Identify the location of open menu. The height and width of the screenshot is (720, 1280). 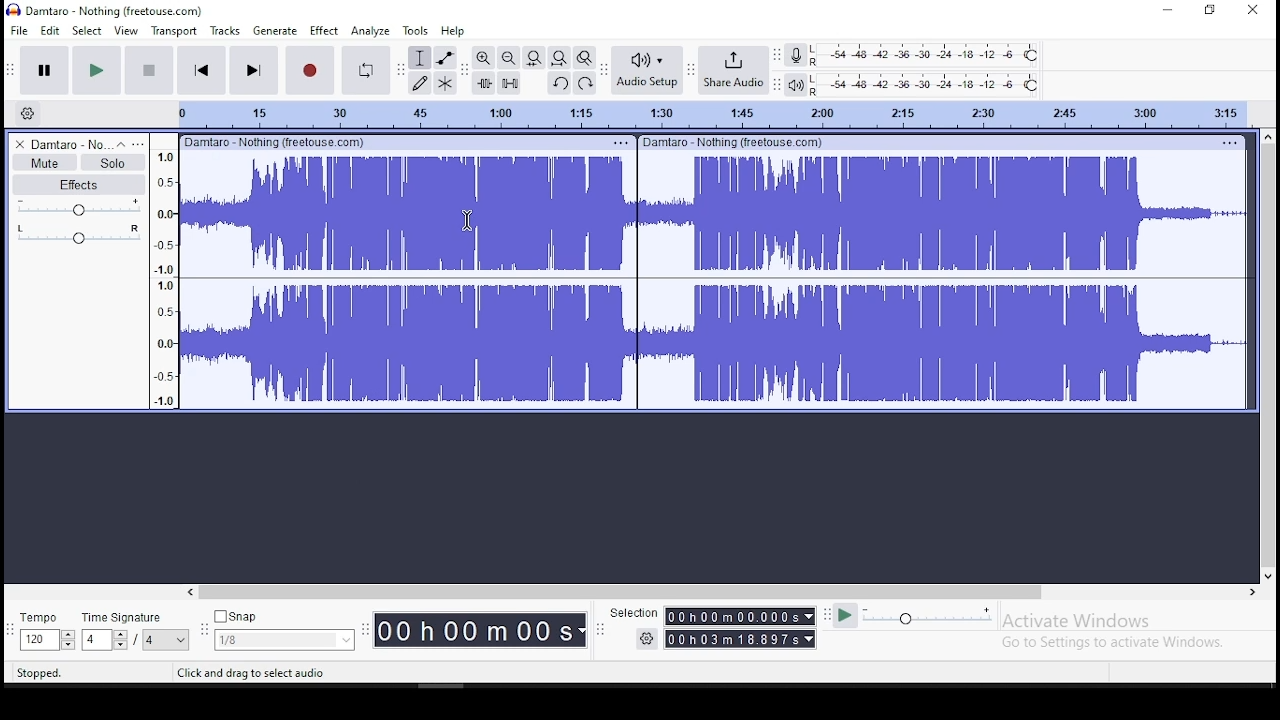
(139, 143).